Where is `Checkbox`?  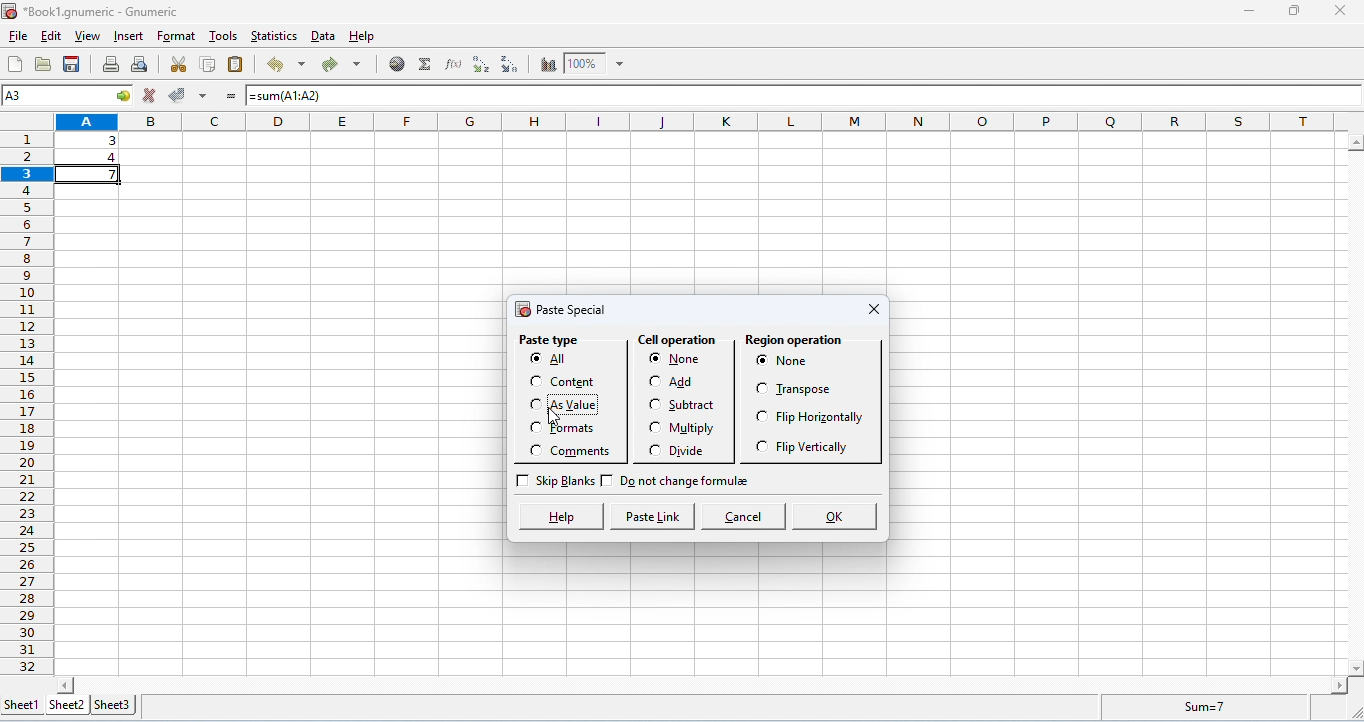
Checkbox is located at coordinates (760, 387).